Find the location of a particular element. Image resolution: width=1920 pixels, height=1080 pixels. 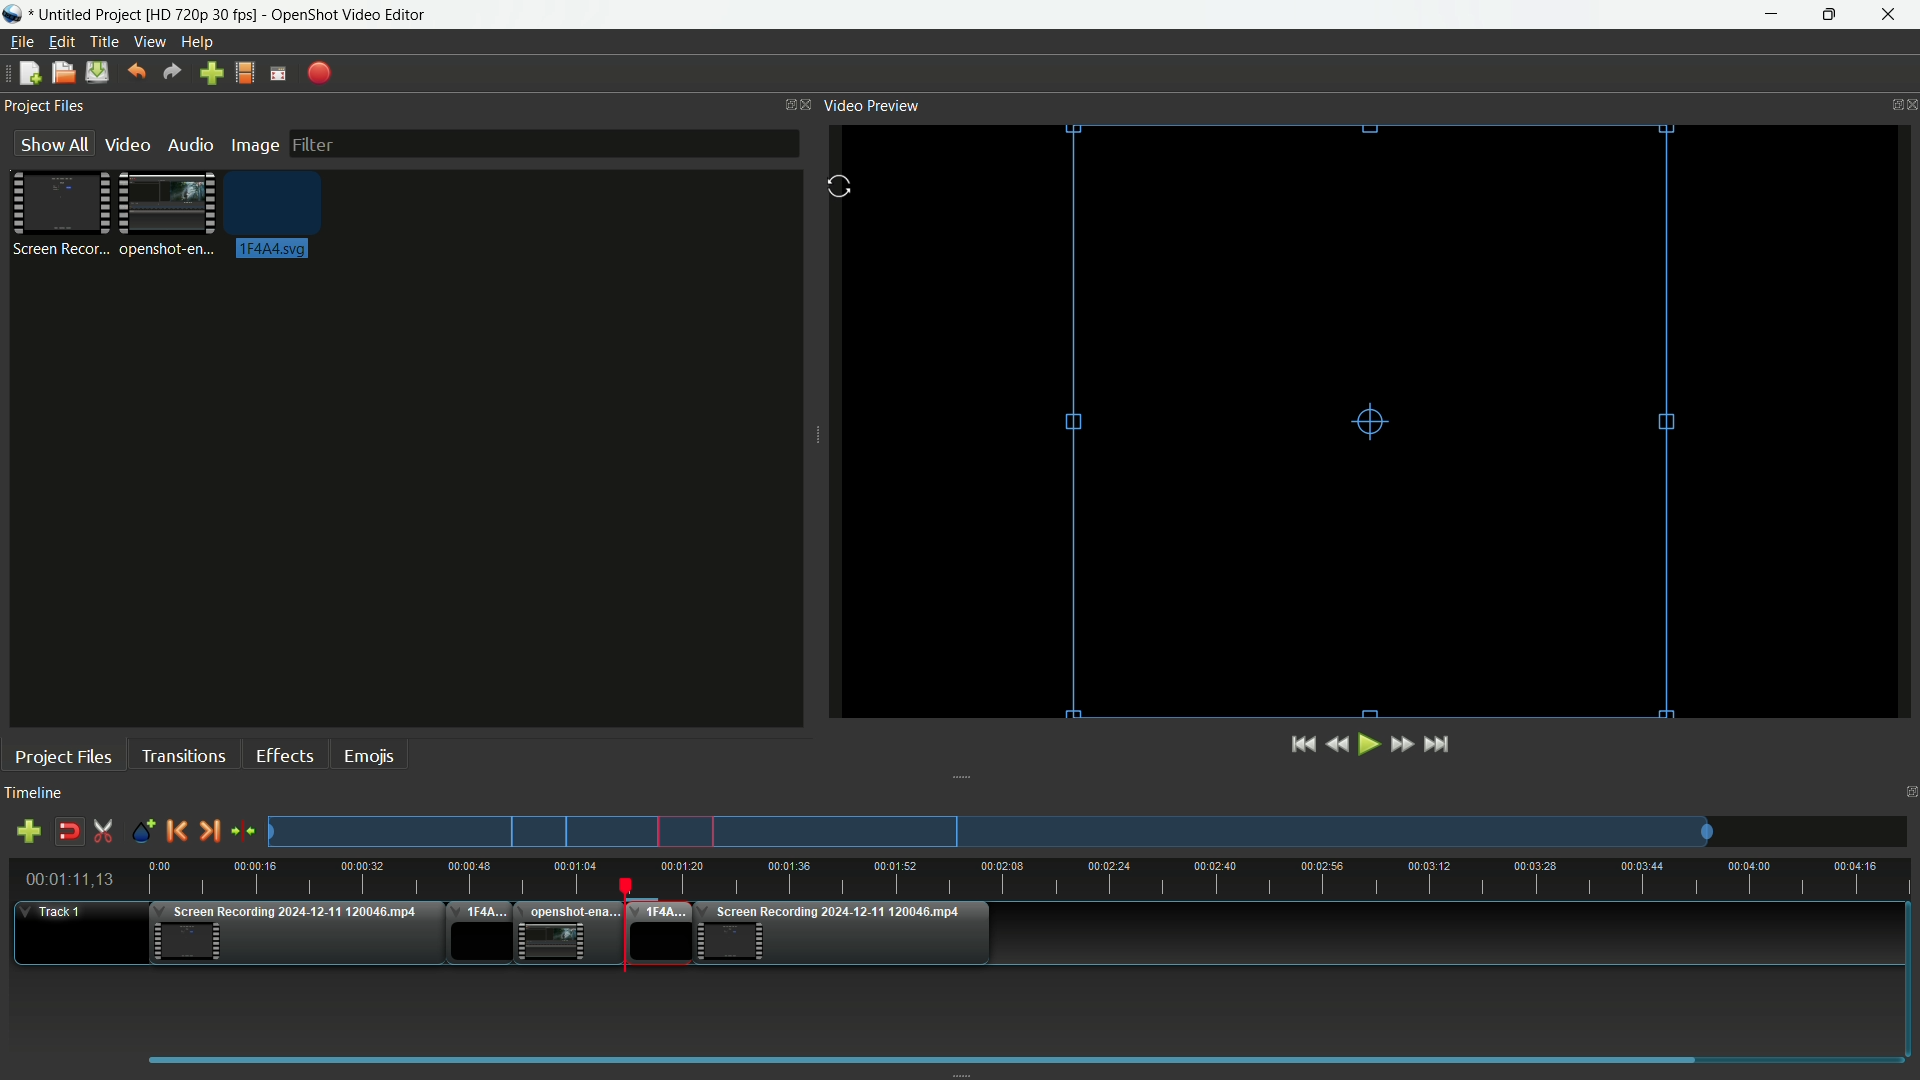

Redo is located at coordinates (172, 73).